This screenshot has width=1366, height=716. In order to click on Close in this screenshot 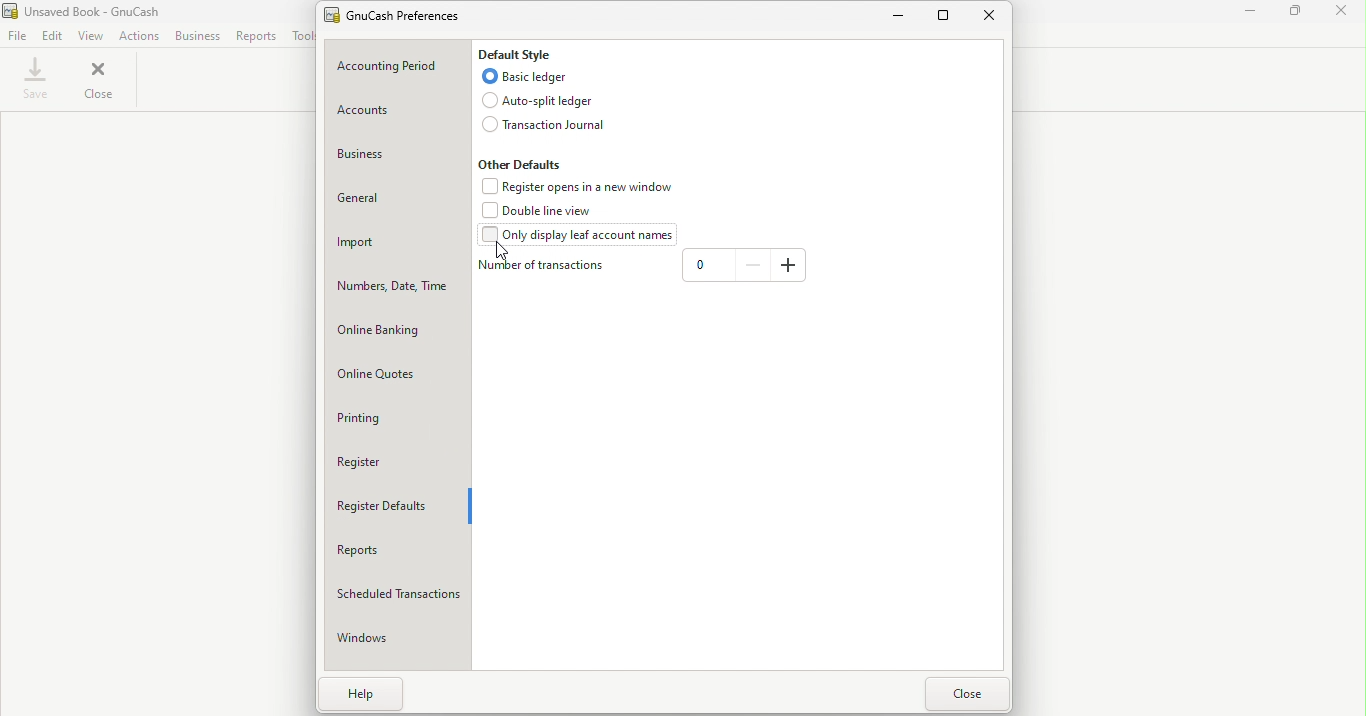, I will do `click(102, 82)`.